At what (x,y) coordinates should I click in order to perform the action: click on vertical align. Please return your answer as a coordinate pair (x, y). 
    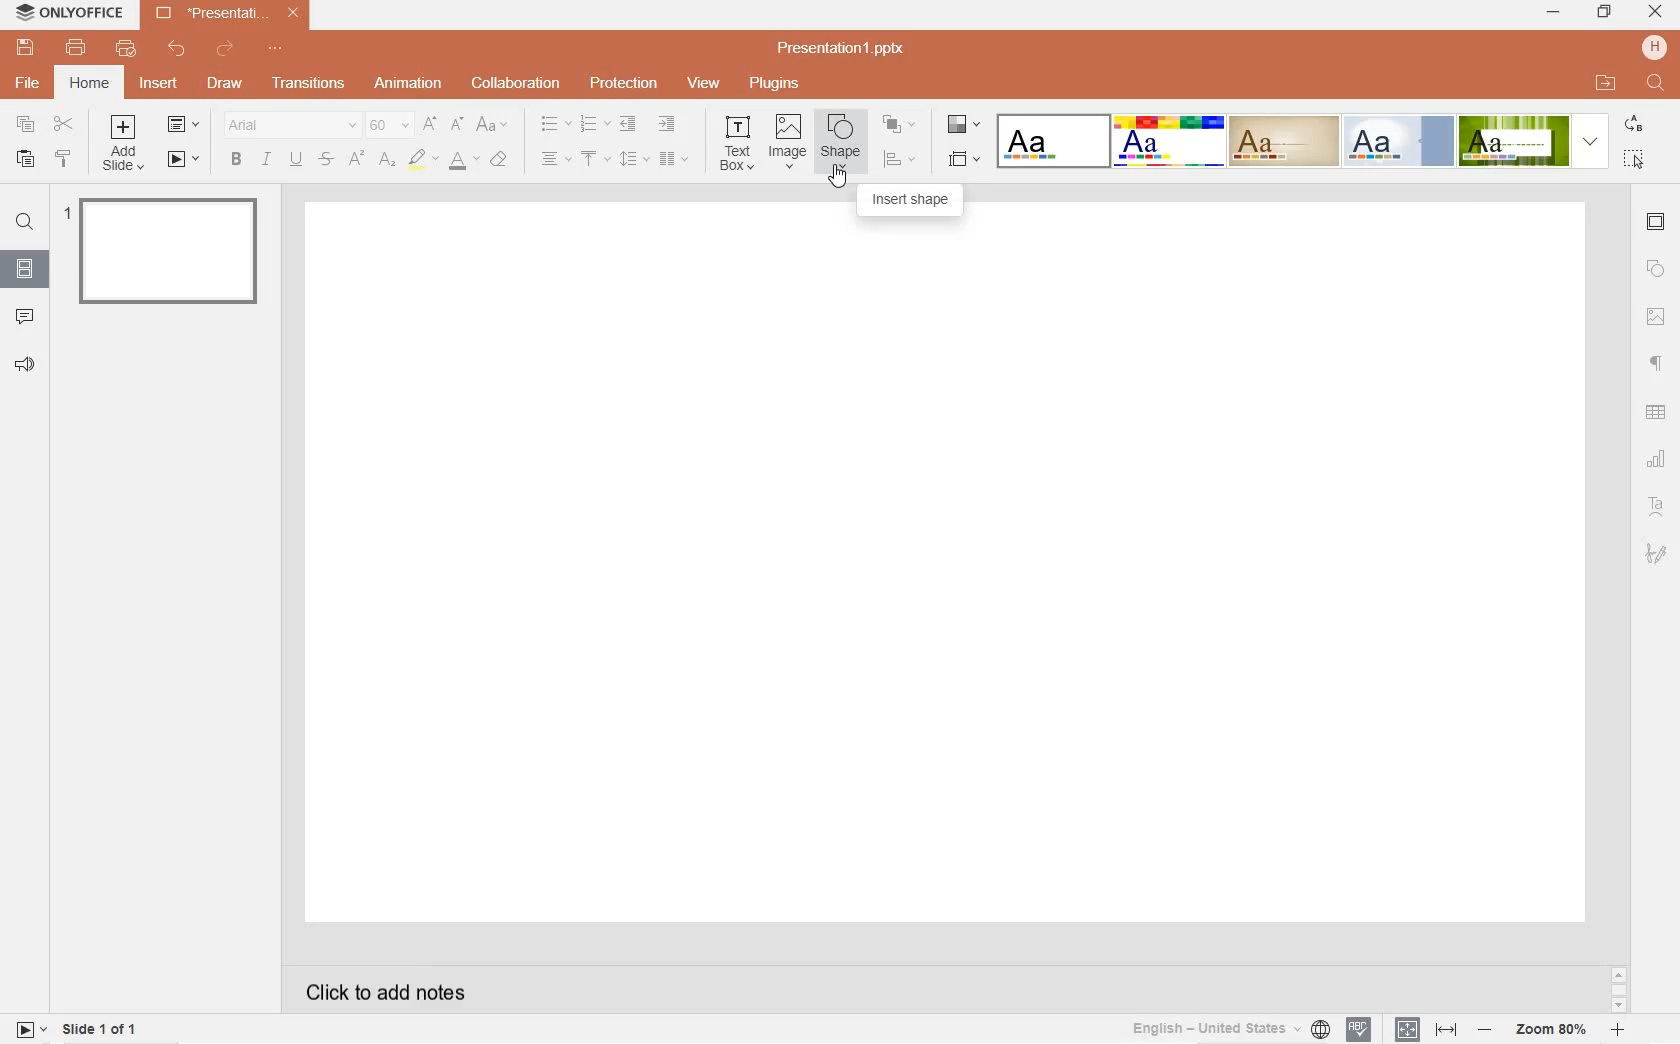
    Looking at the image, I should click on (597, 160).